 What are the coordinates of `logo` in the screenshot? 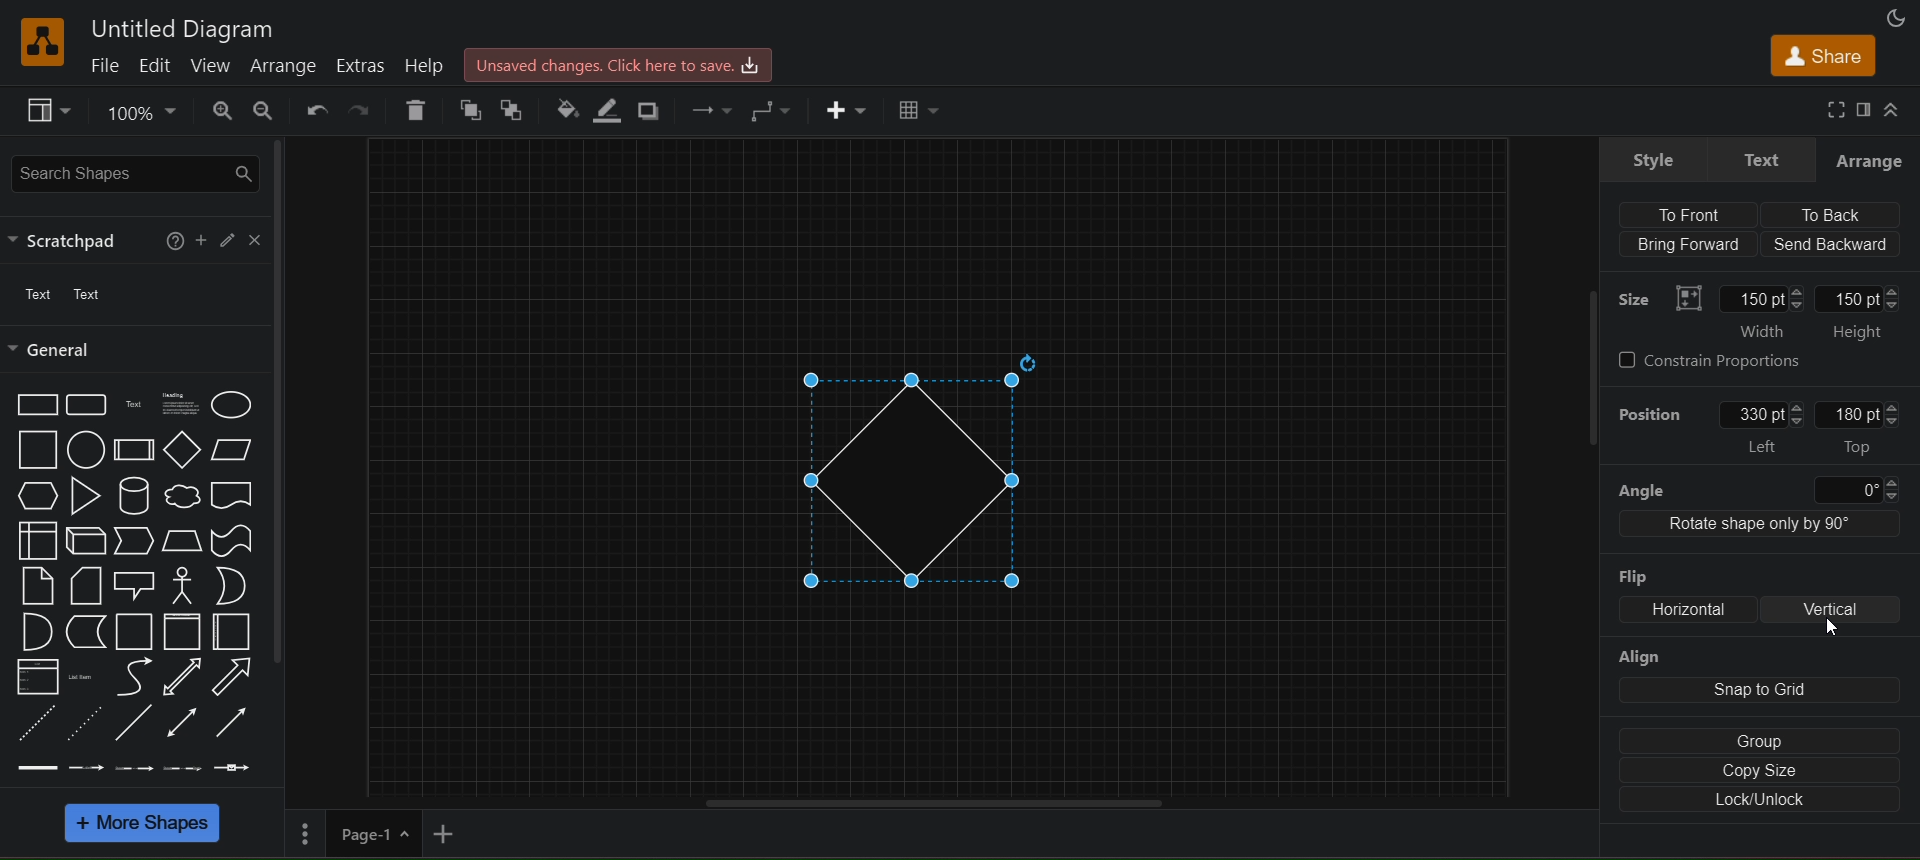 It's located at (42, 41).